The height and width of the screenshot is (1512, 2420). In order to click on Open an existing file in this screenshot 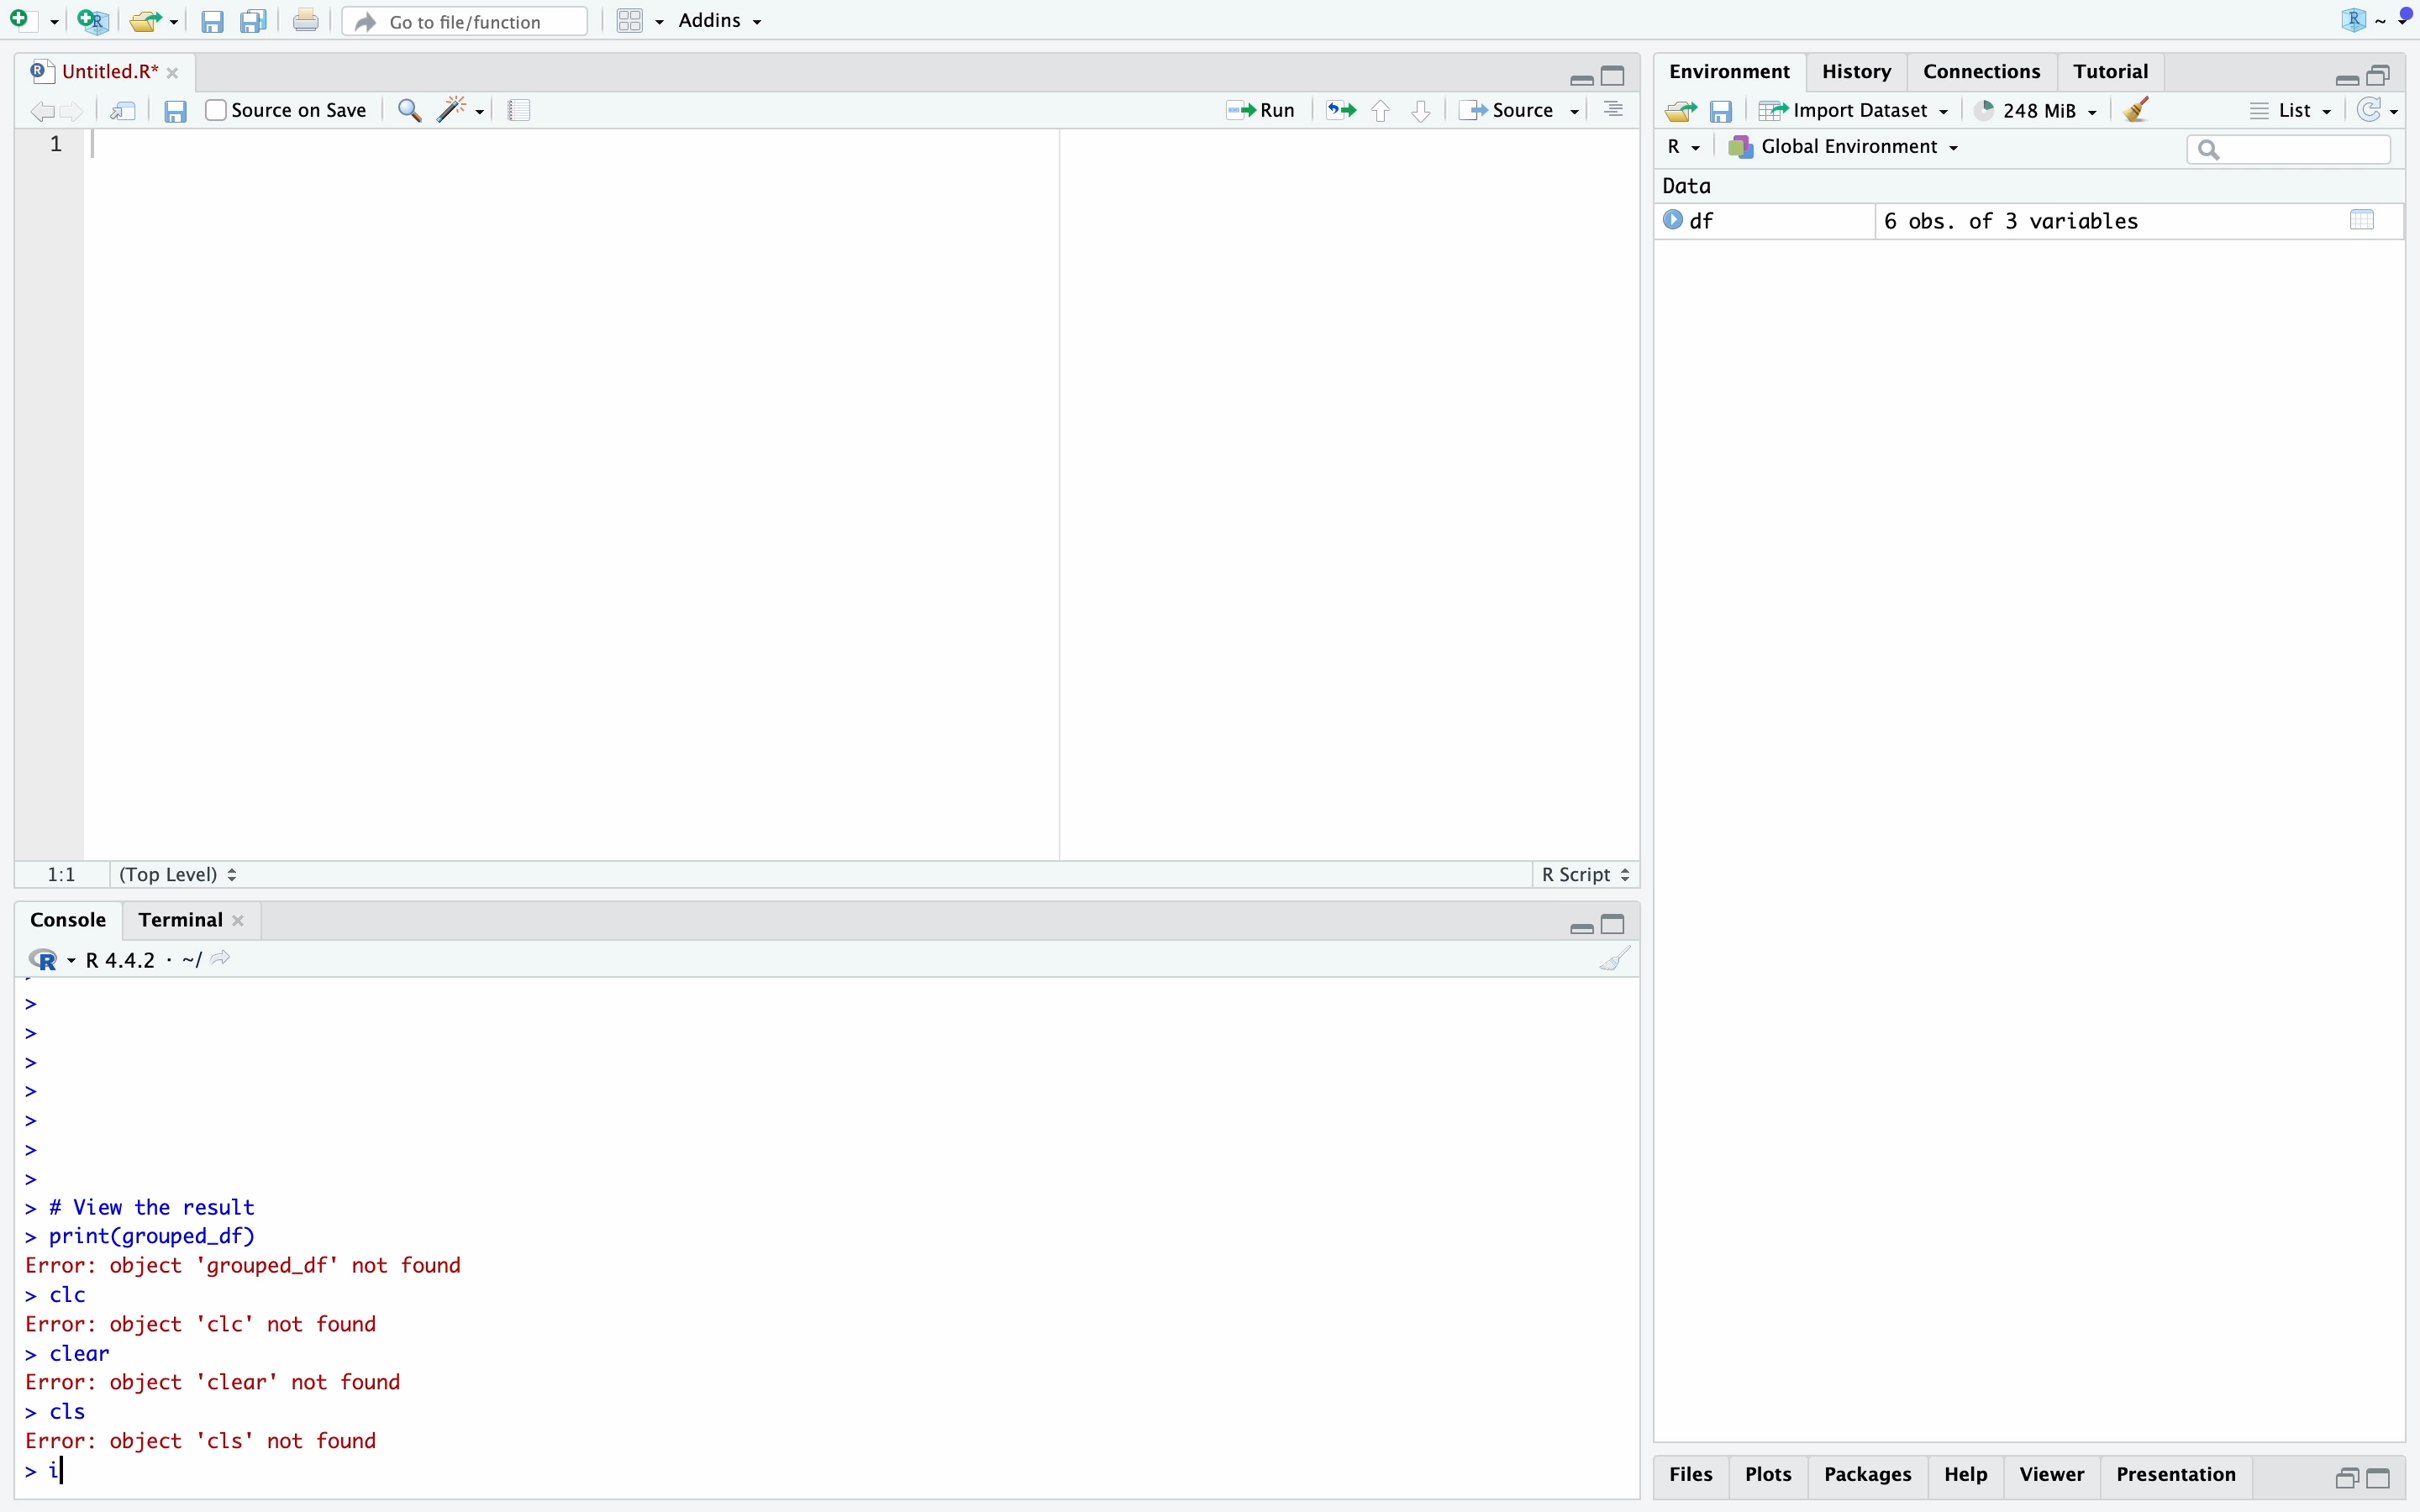, I will do `click(154, 20)`.